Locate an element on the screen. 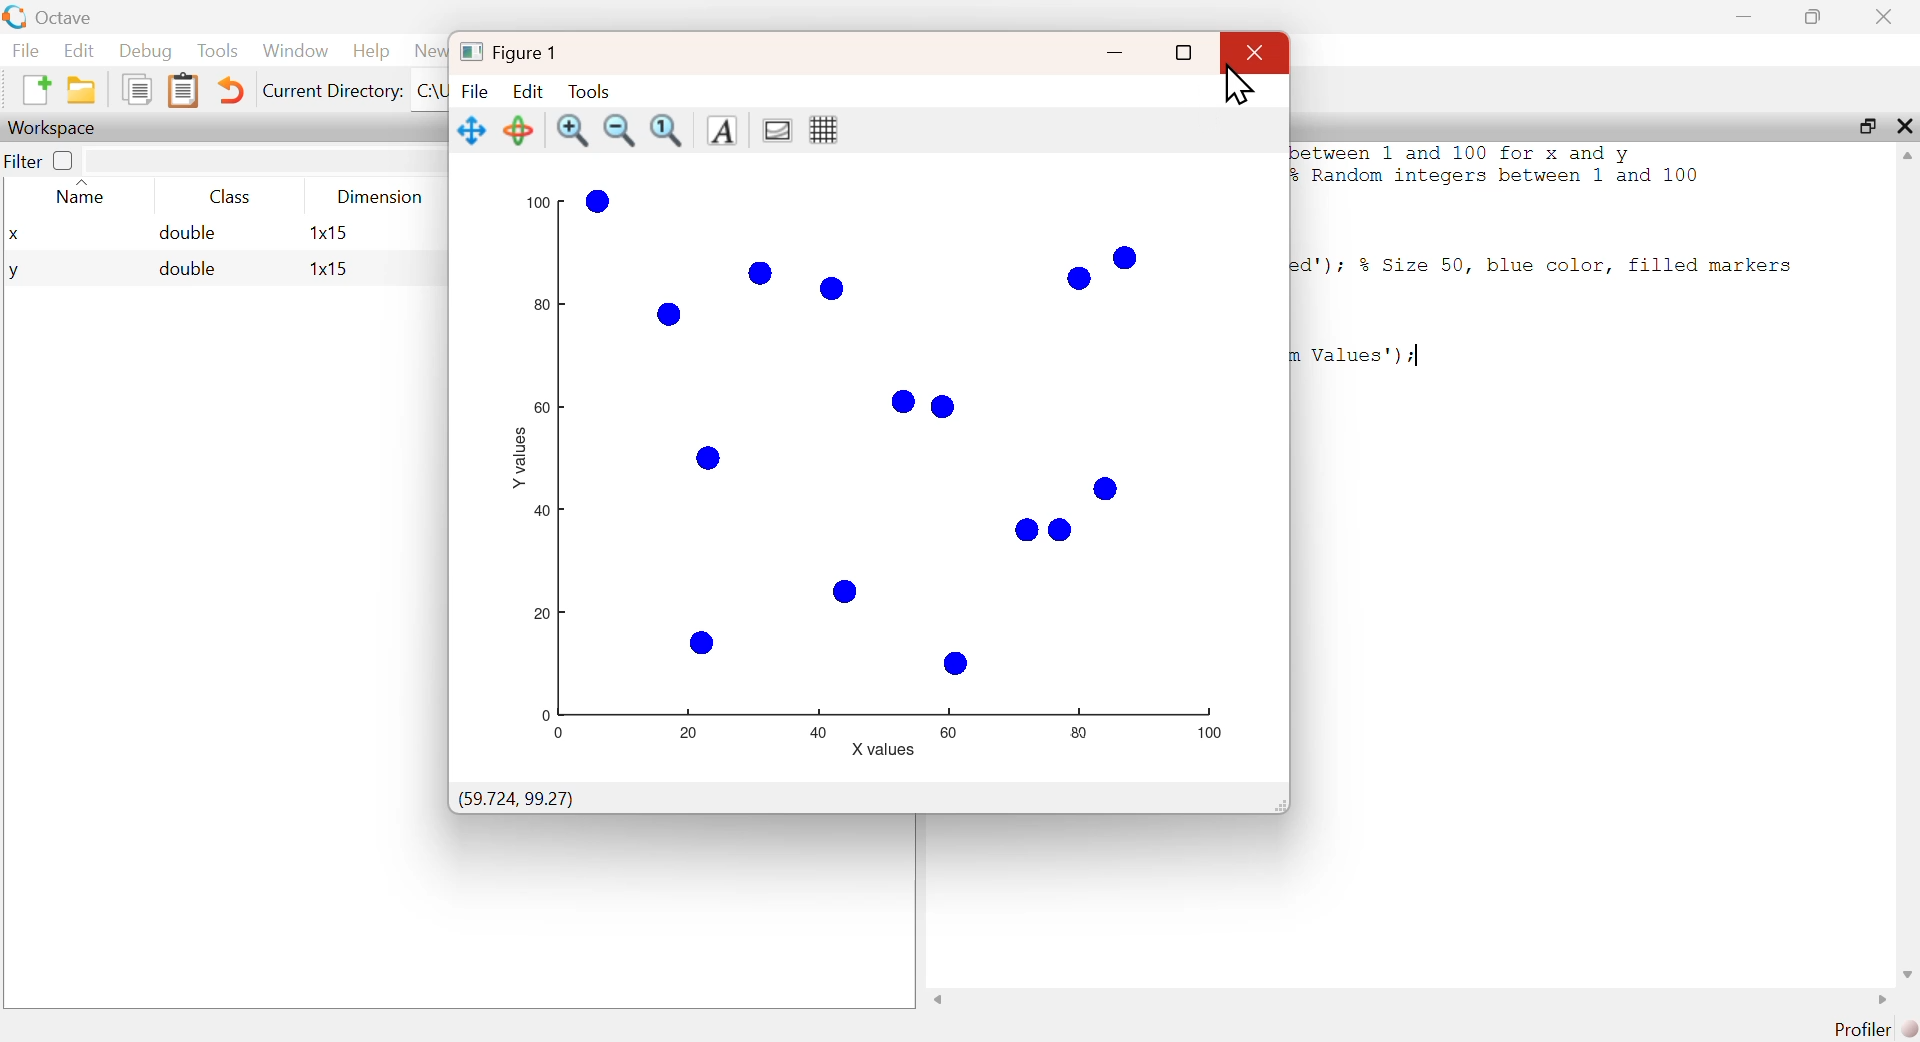  double is located at coordinates (189, 233).